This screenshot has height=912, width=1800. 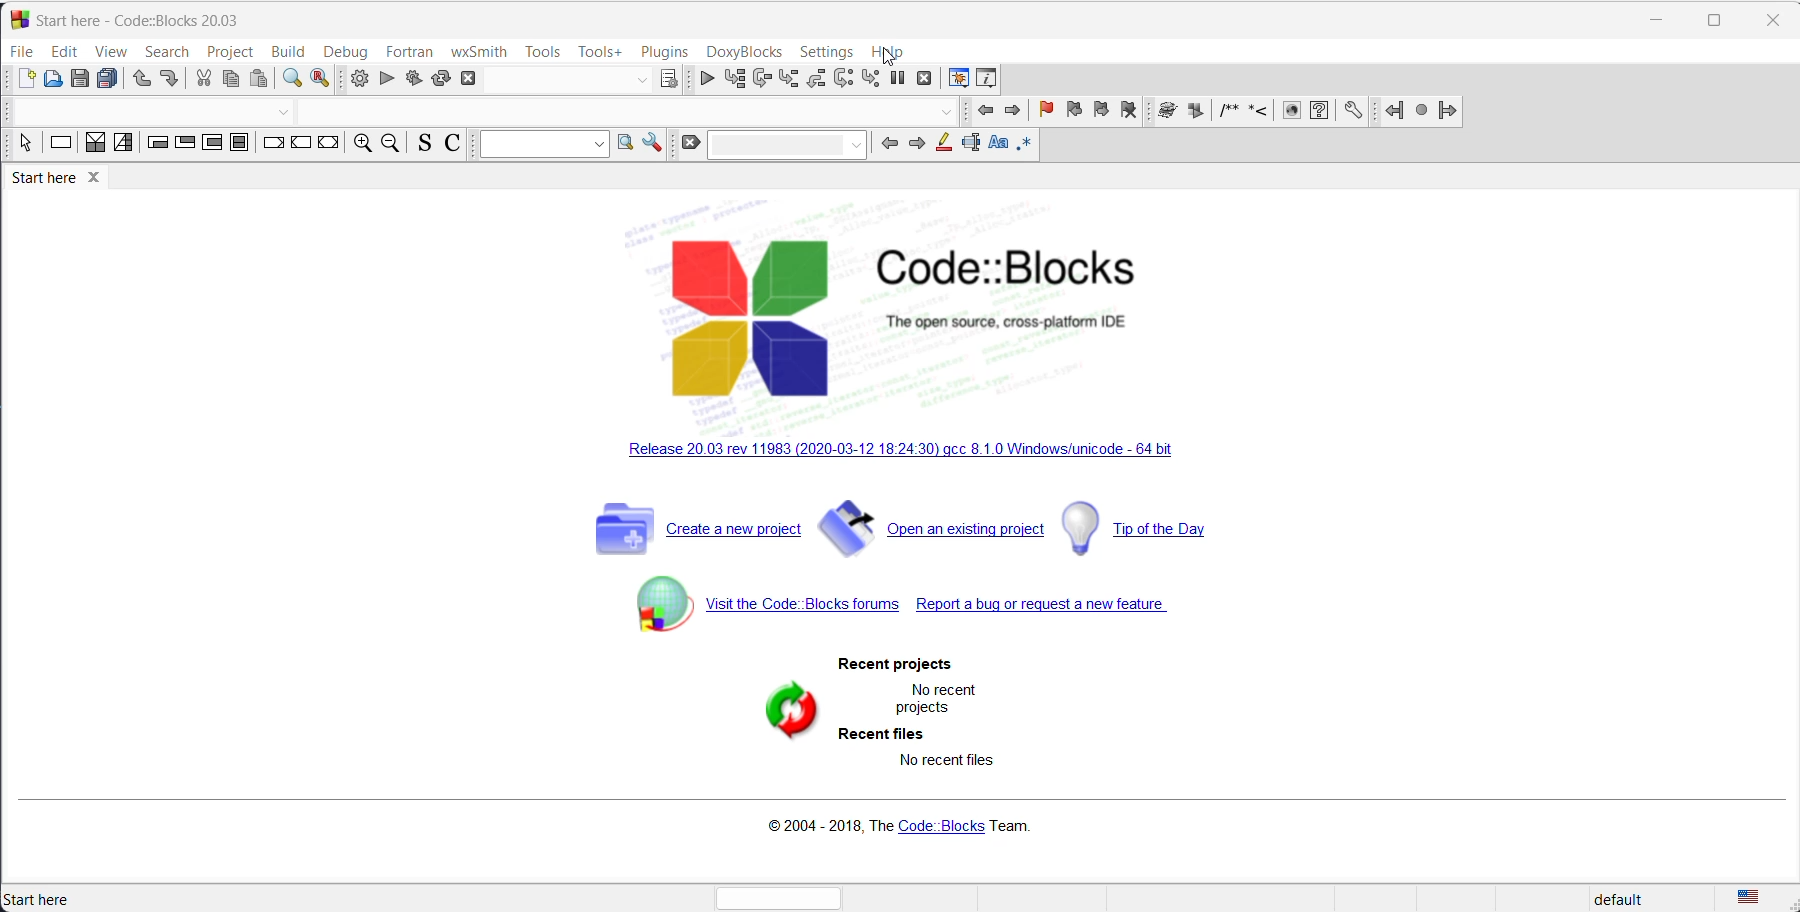 I want to click on toggle comments , so click(x=452, y=145).